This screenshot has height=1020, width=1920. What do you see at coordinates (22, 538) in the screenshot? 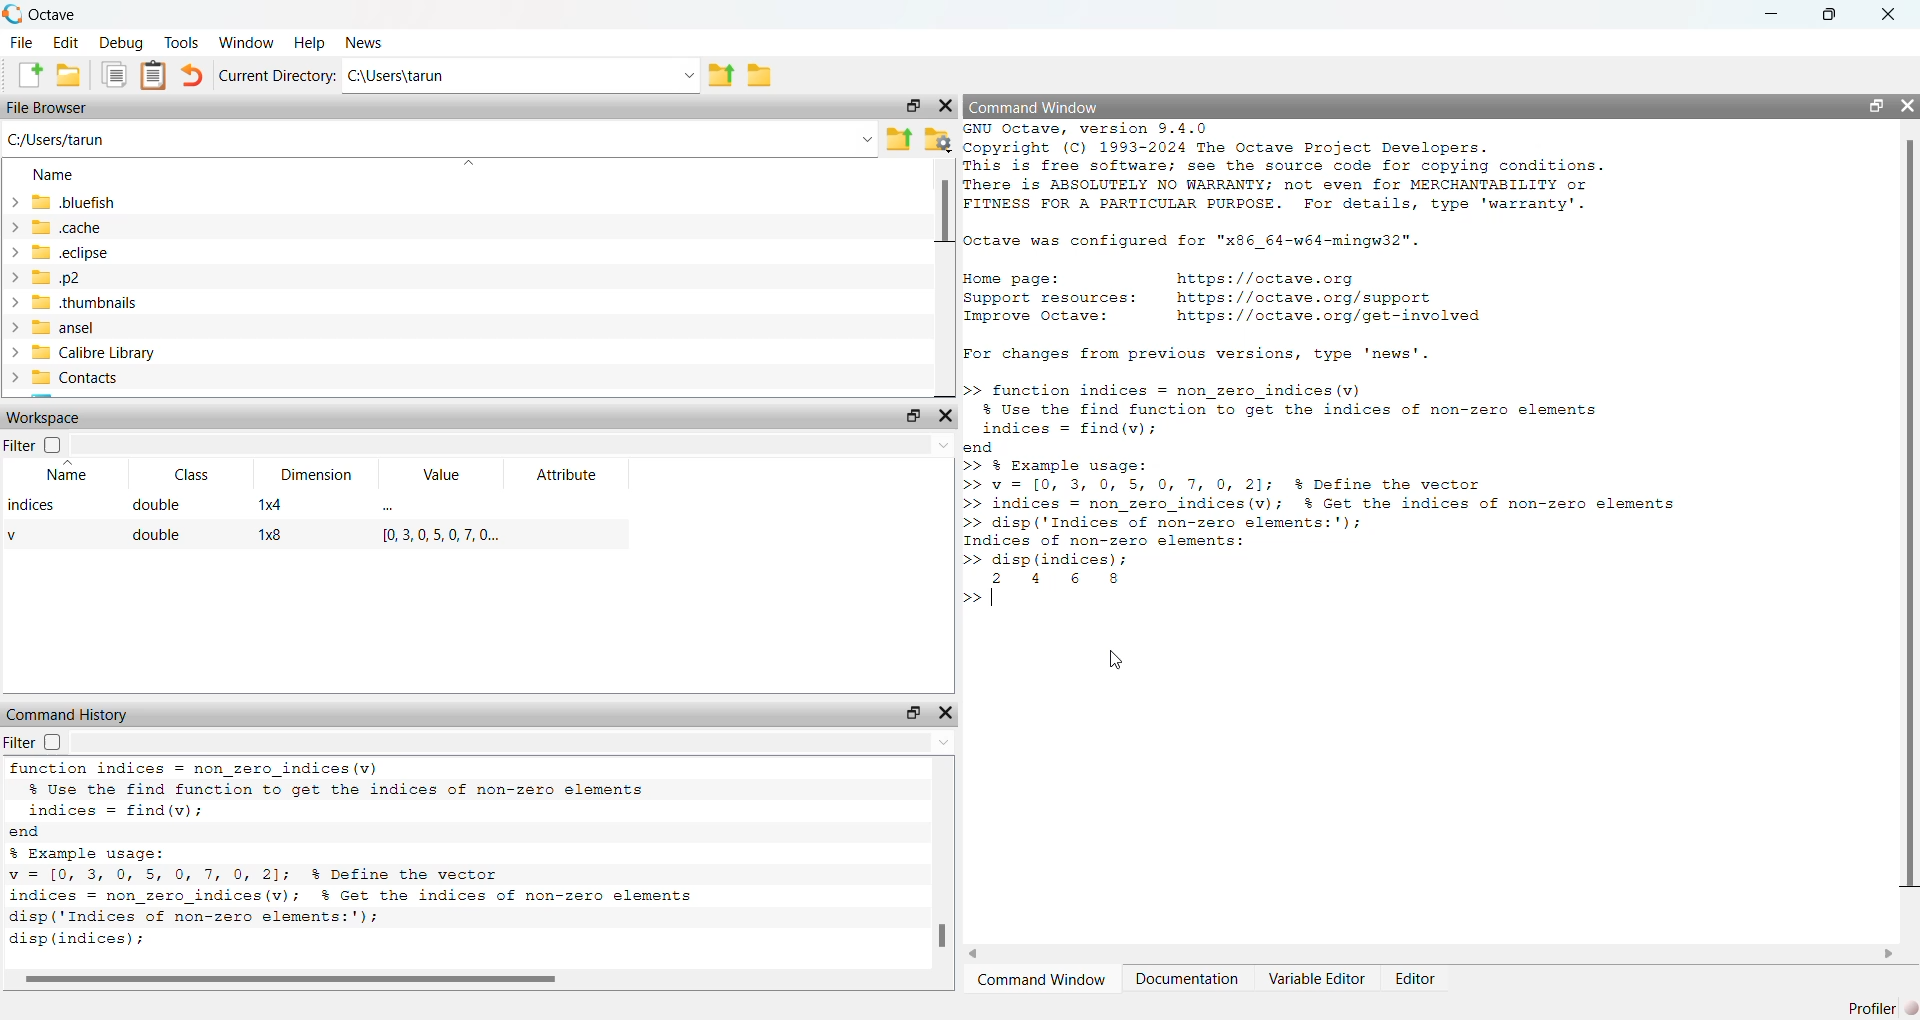
I see `v` at bounding box center [22, 538].